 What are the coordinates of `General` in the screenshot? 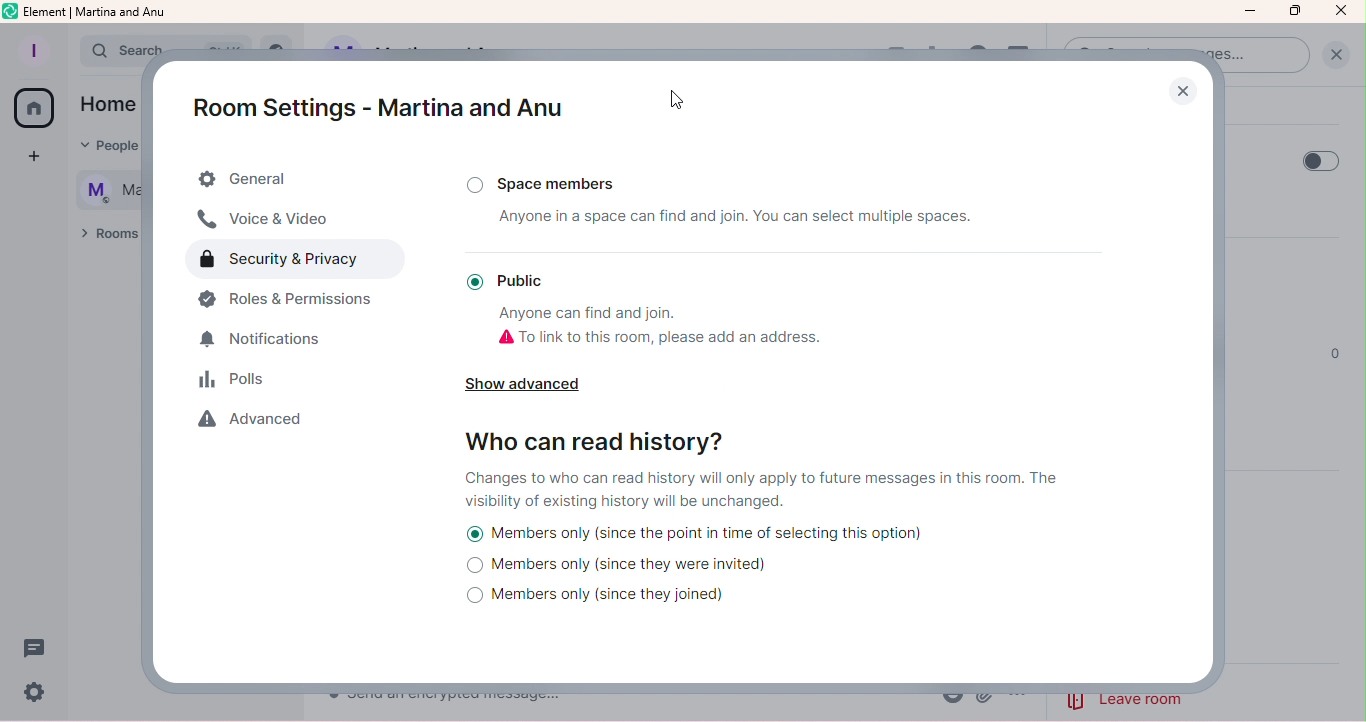 It's located at (299, 180).